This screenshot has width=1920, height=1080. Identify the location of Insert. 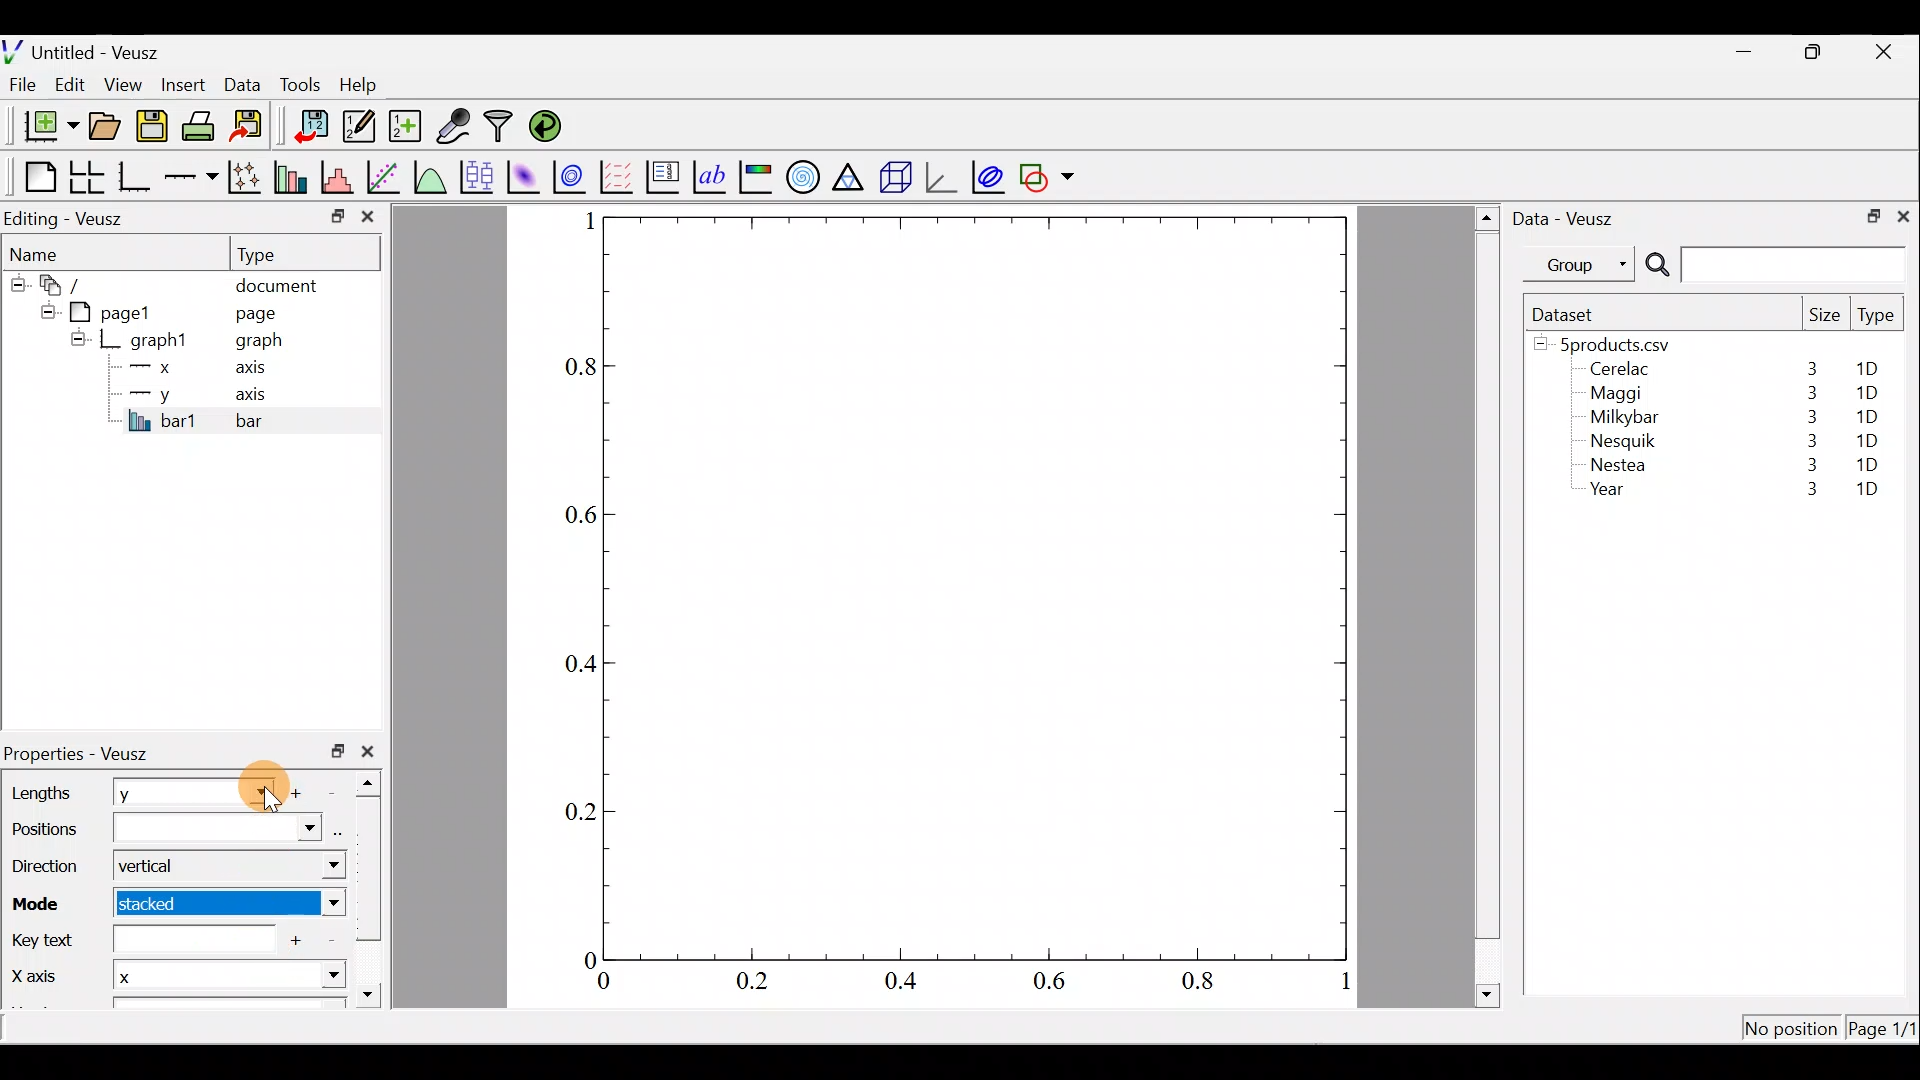
(186, 84).